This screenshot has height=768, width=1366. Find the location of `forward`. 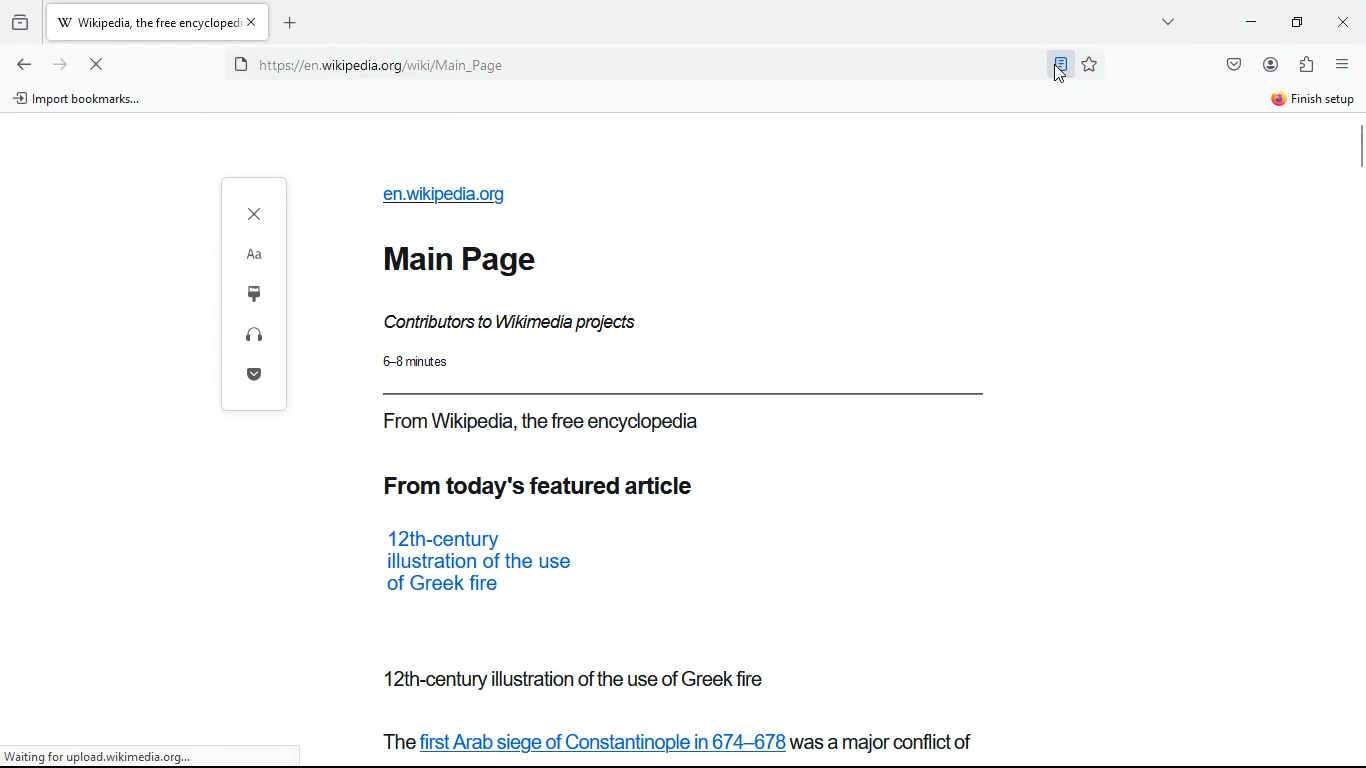

forward is located at coordinates (59, 66).